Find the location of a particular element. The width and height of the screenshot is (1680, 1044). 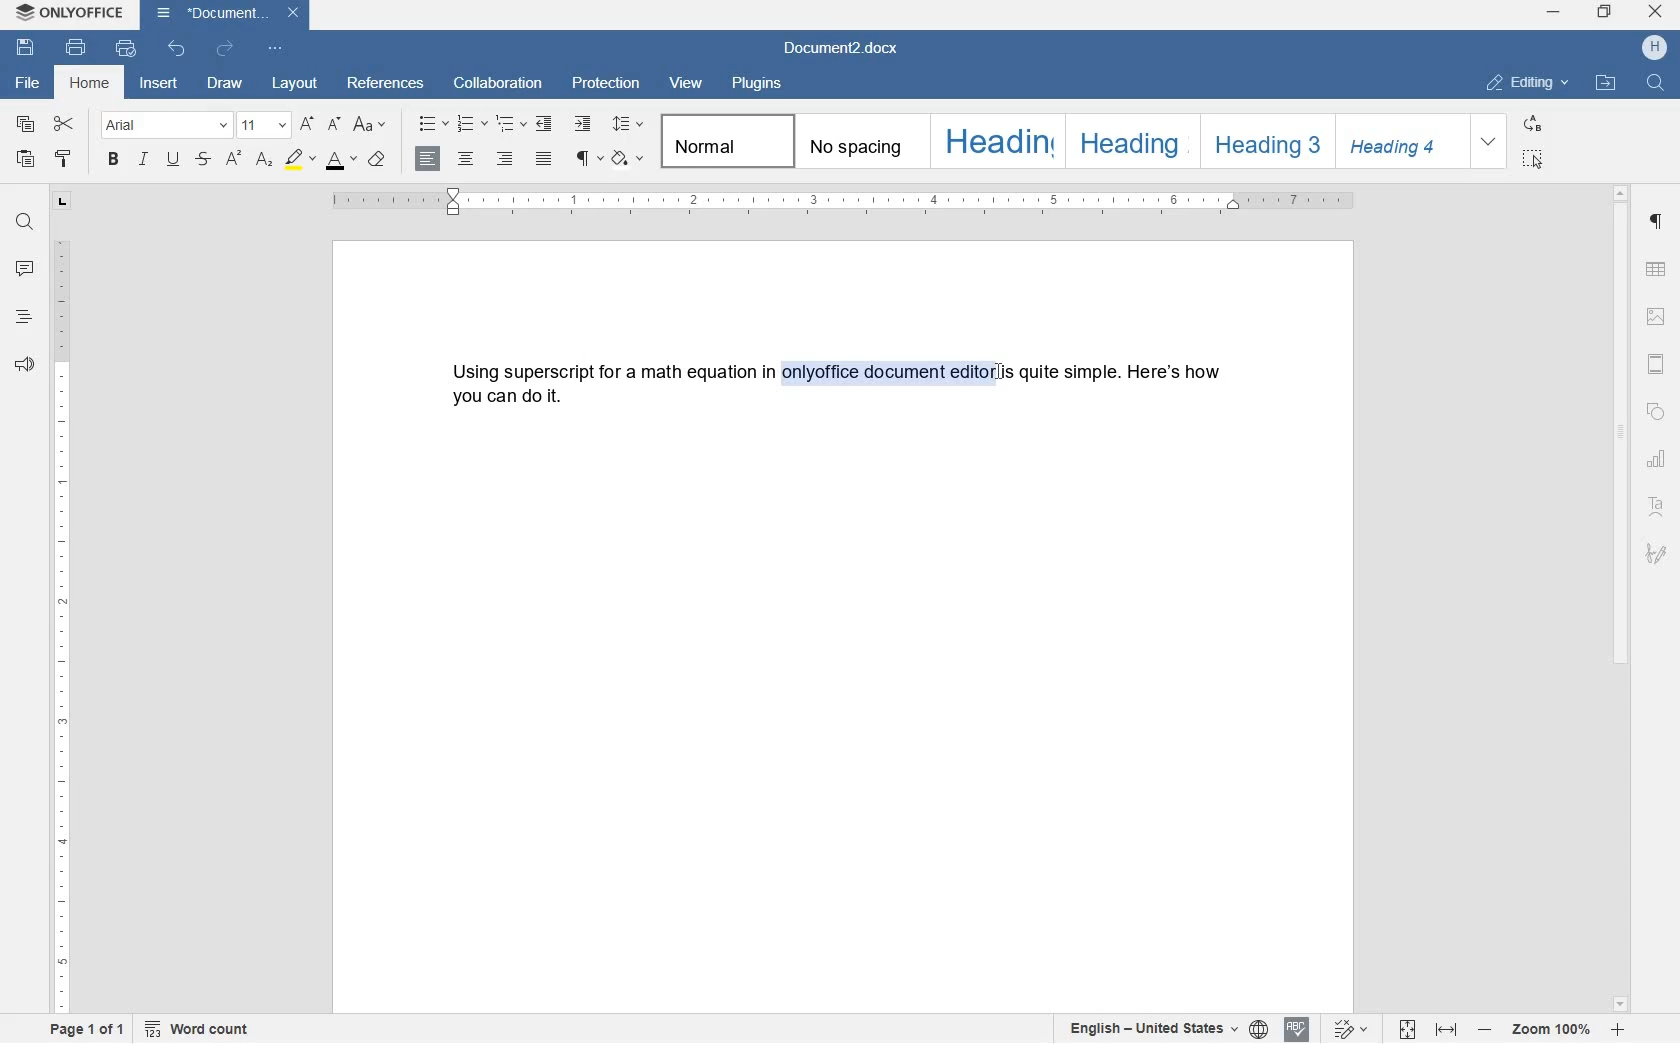

cut is located at coordinates (65, 123).